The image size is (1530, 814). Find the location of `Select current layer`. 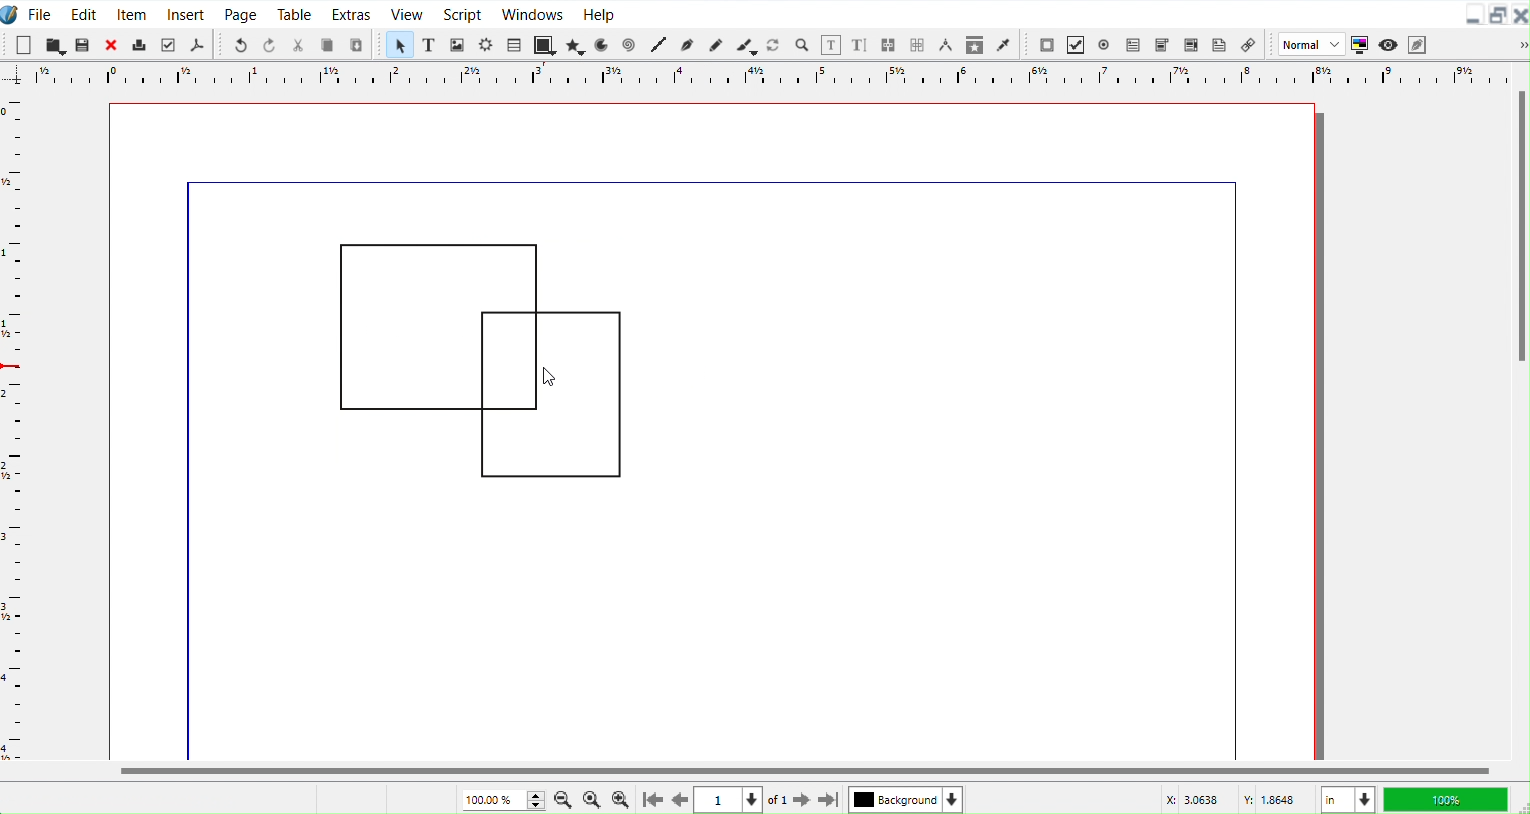

Select current layer is located at coordinates (906, 799).